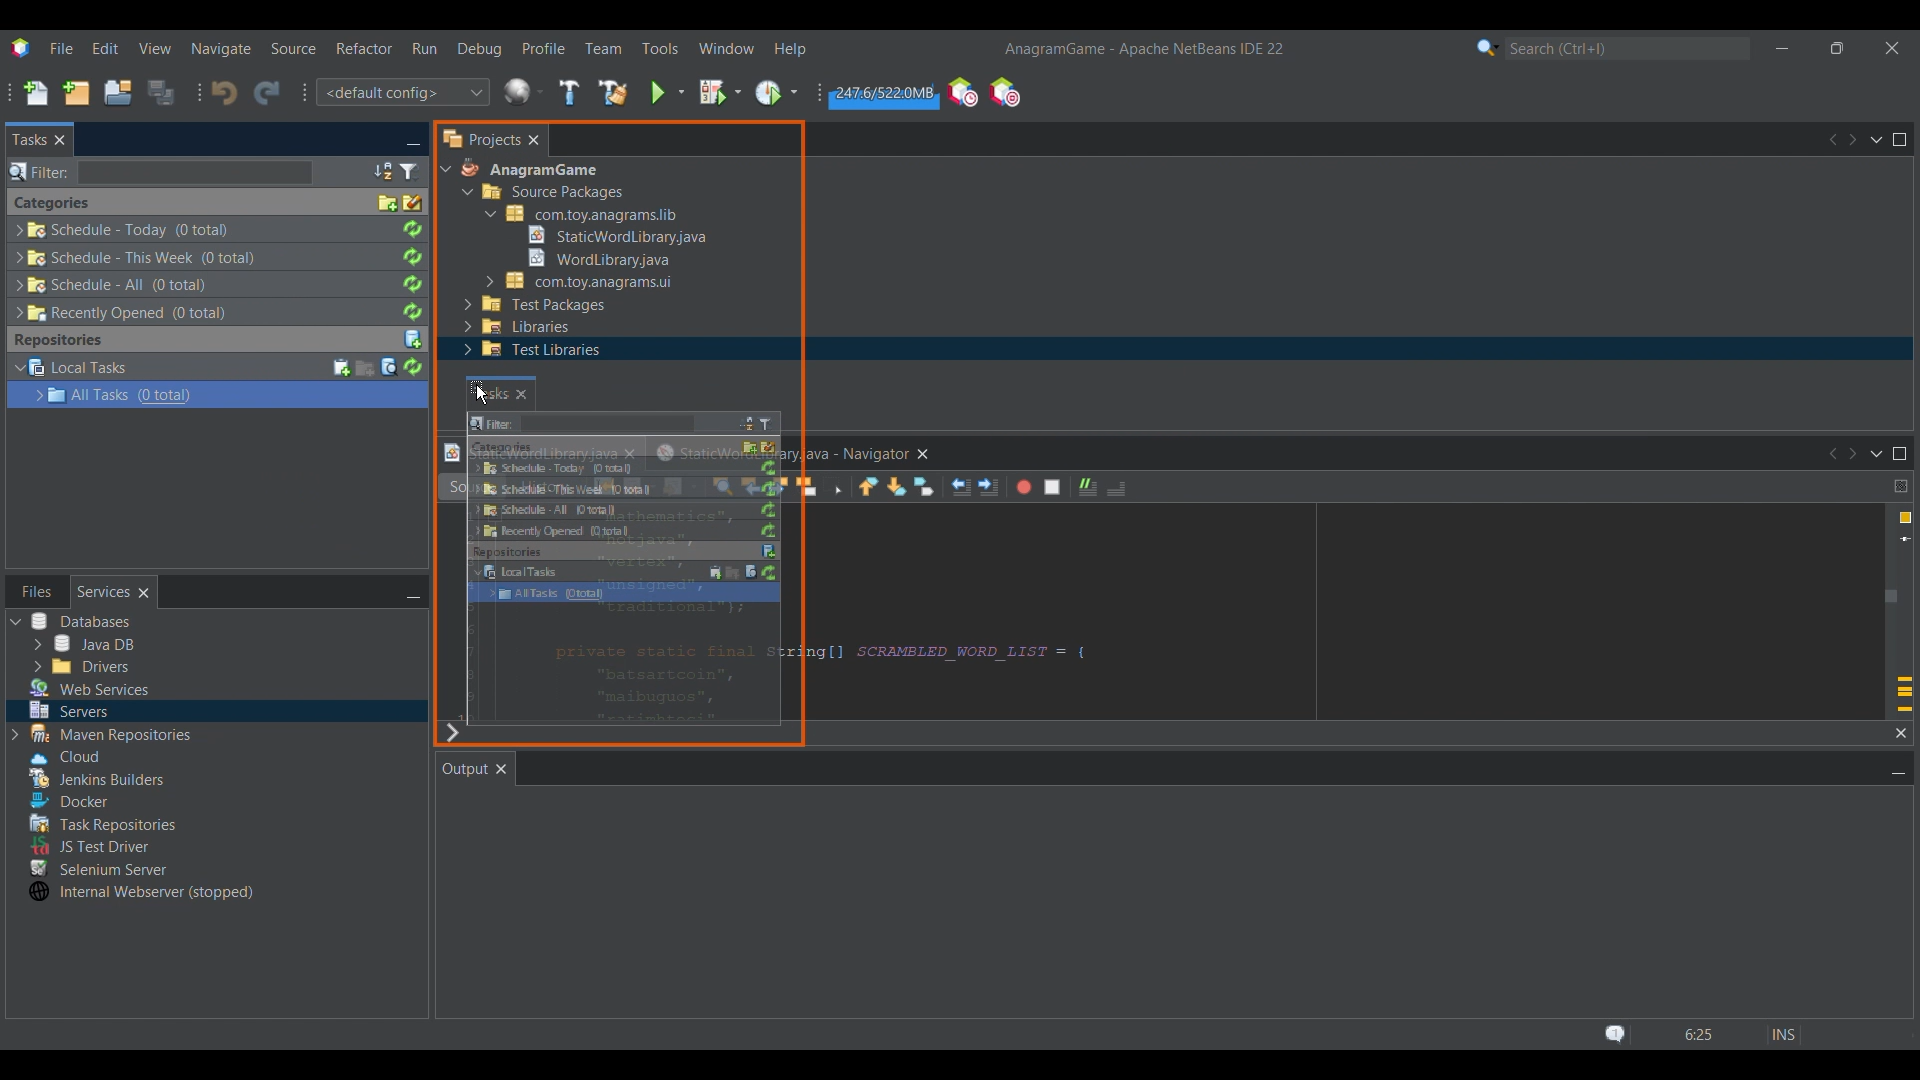  I want to click on Team menu, so click(604, 48).